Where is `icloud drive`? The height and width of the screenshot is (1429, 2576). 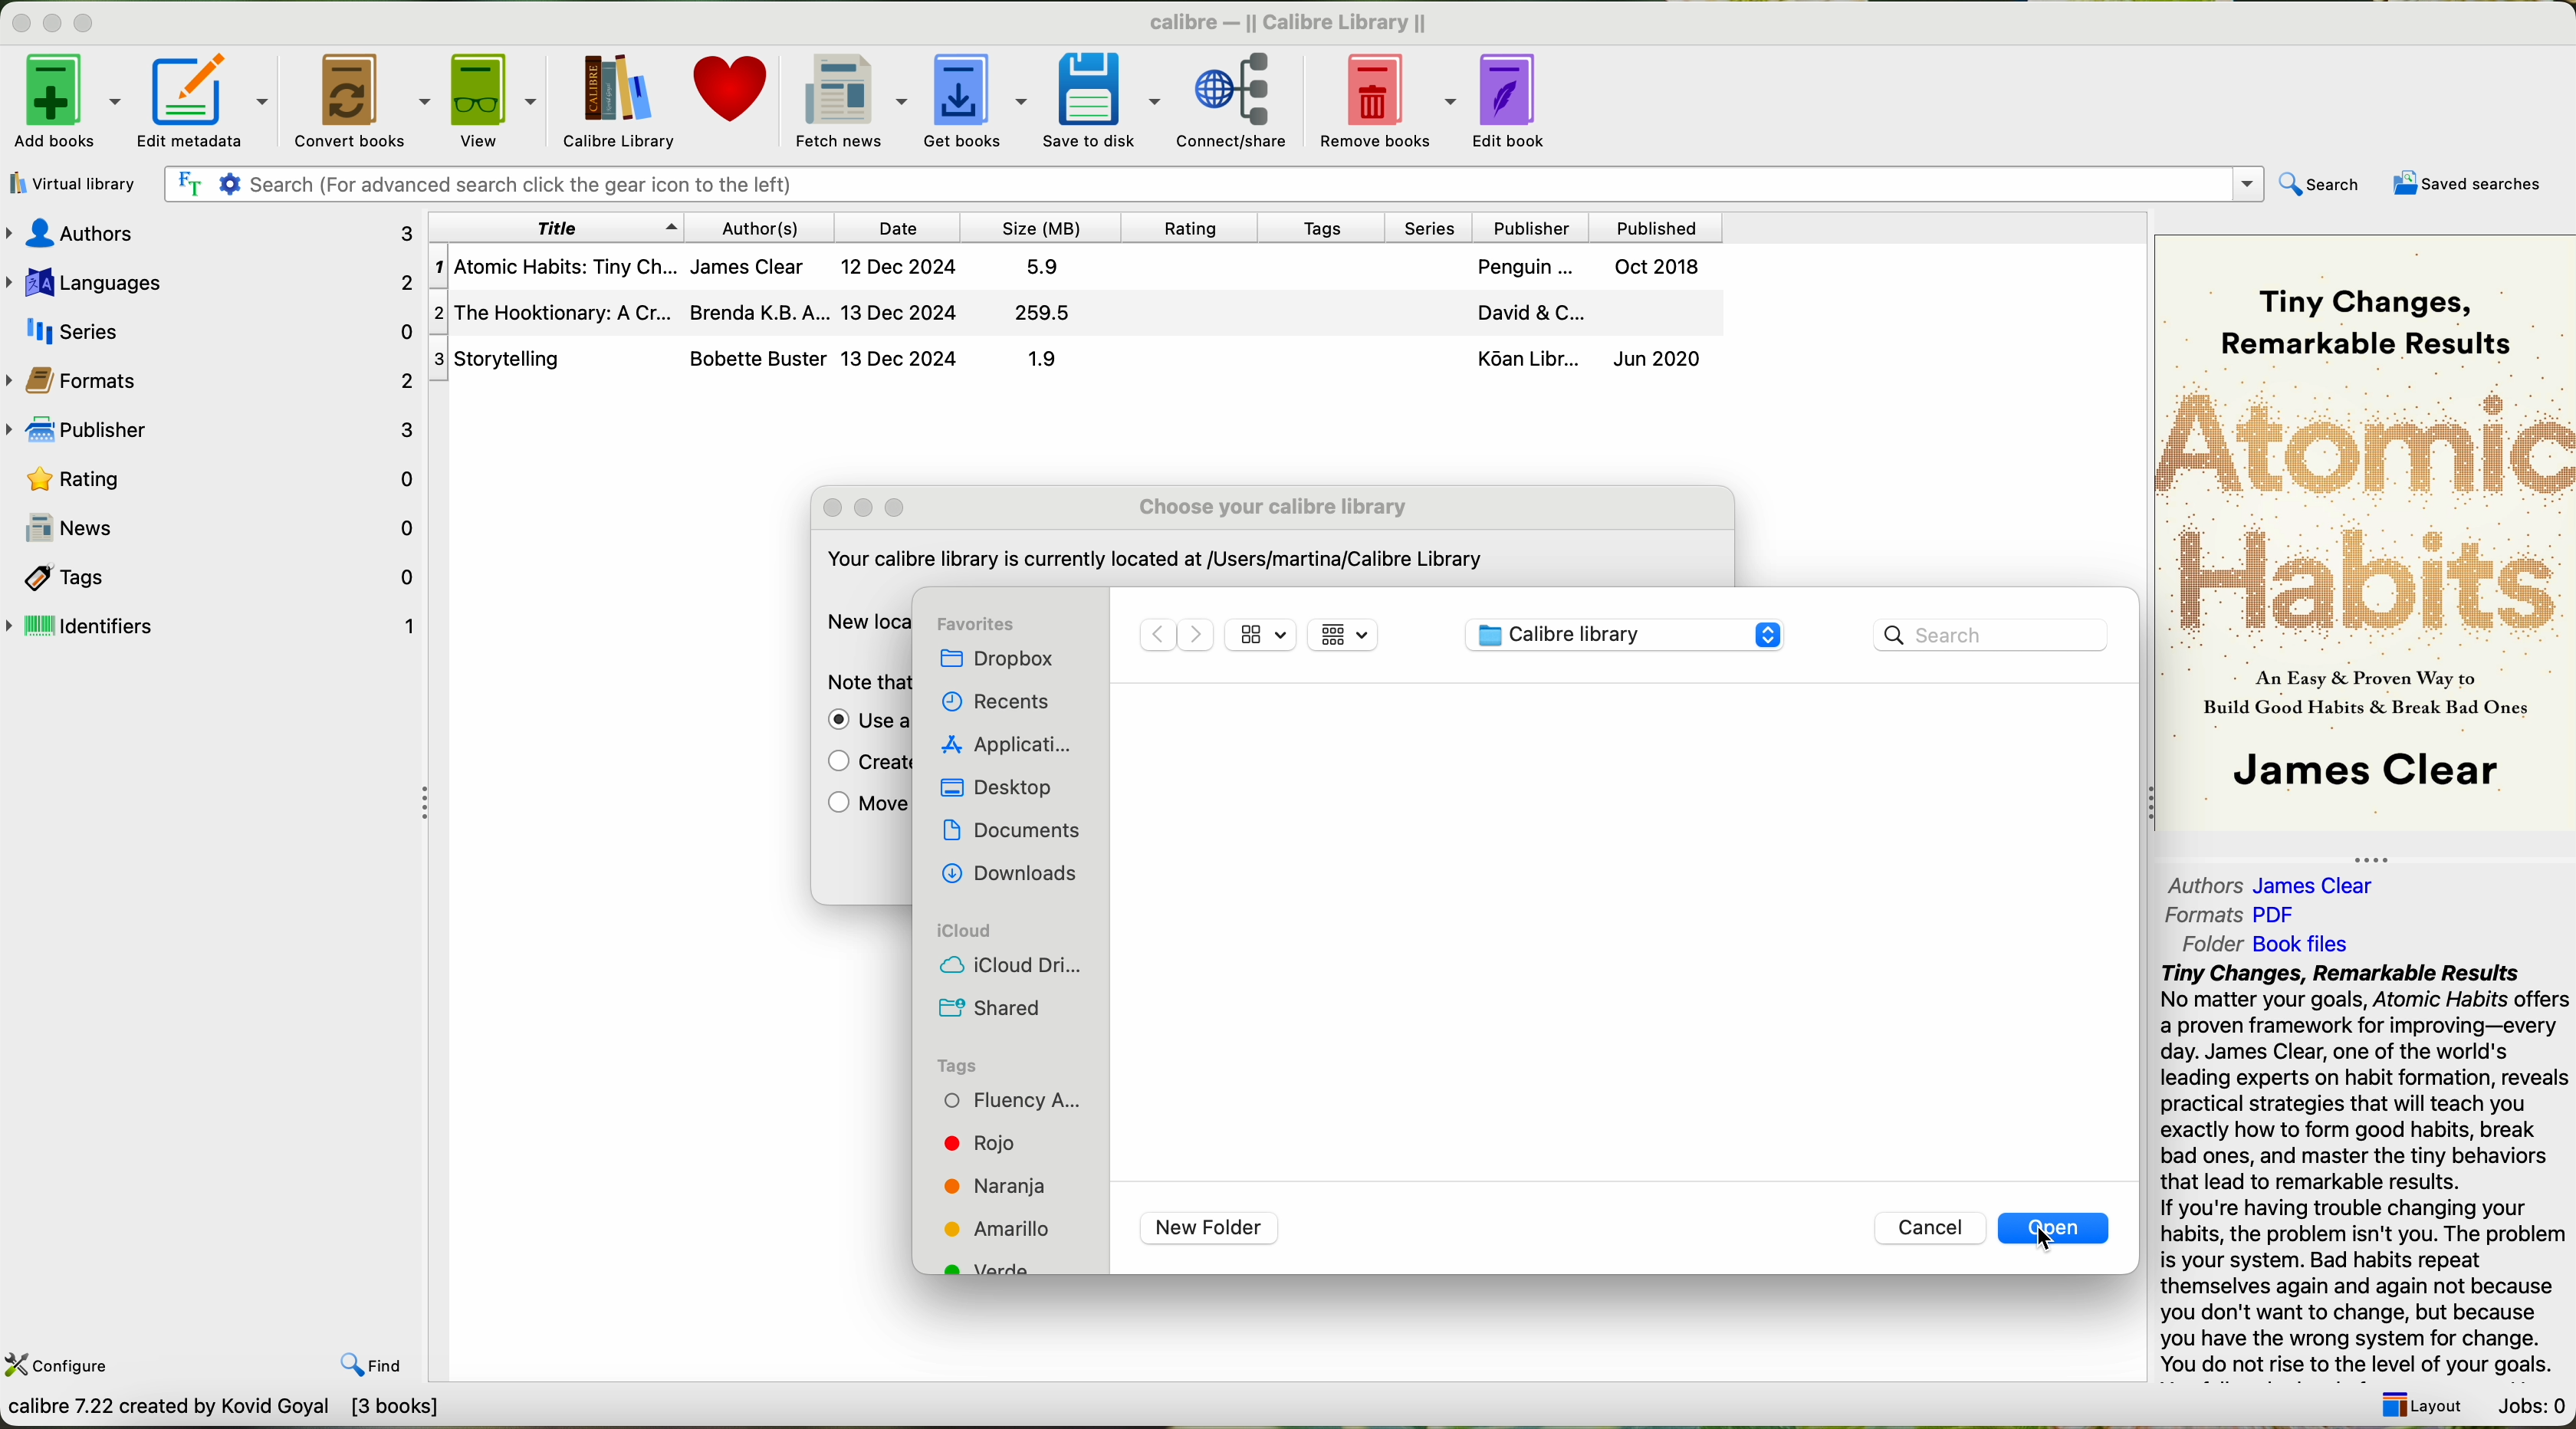
icloud drive is located at coordinates (1013, 970).